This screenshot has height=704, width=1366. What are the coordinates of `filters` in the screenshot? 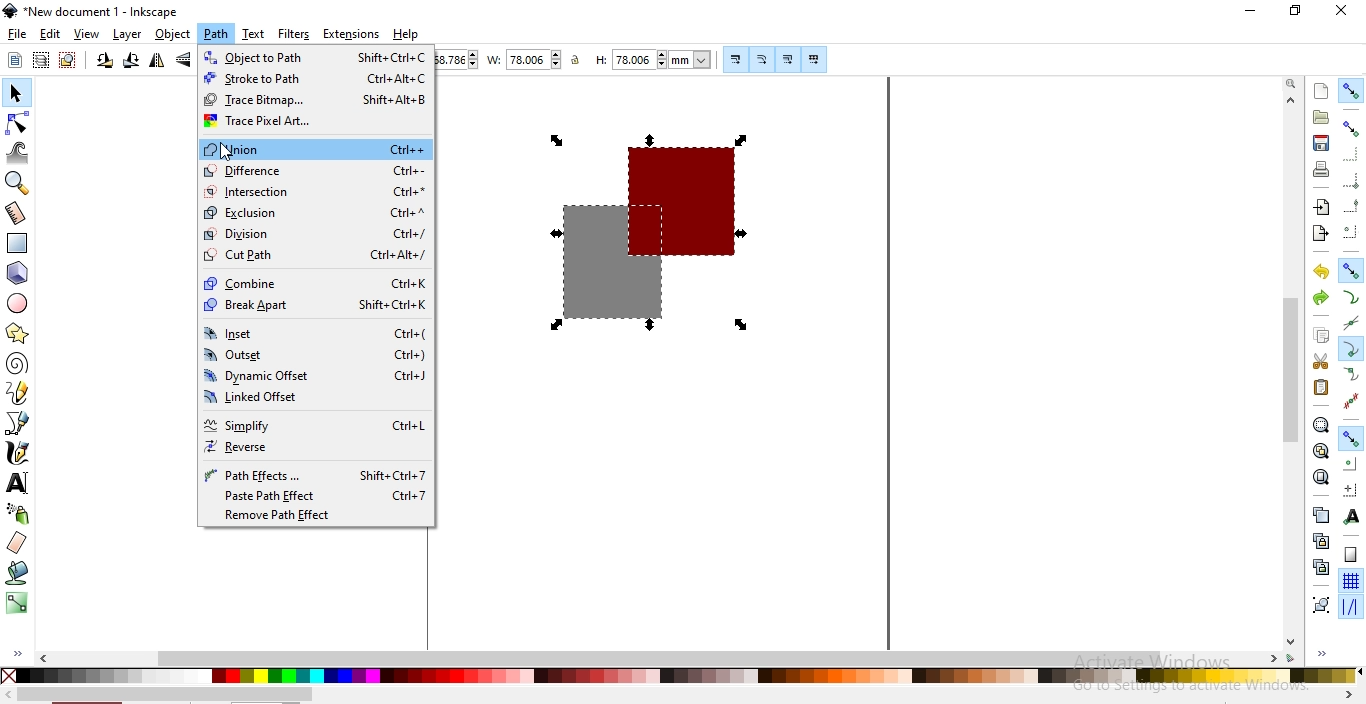 It's located at (293, 35).